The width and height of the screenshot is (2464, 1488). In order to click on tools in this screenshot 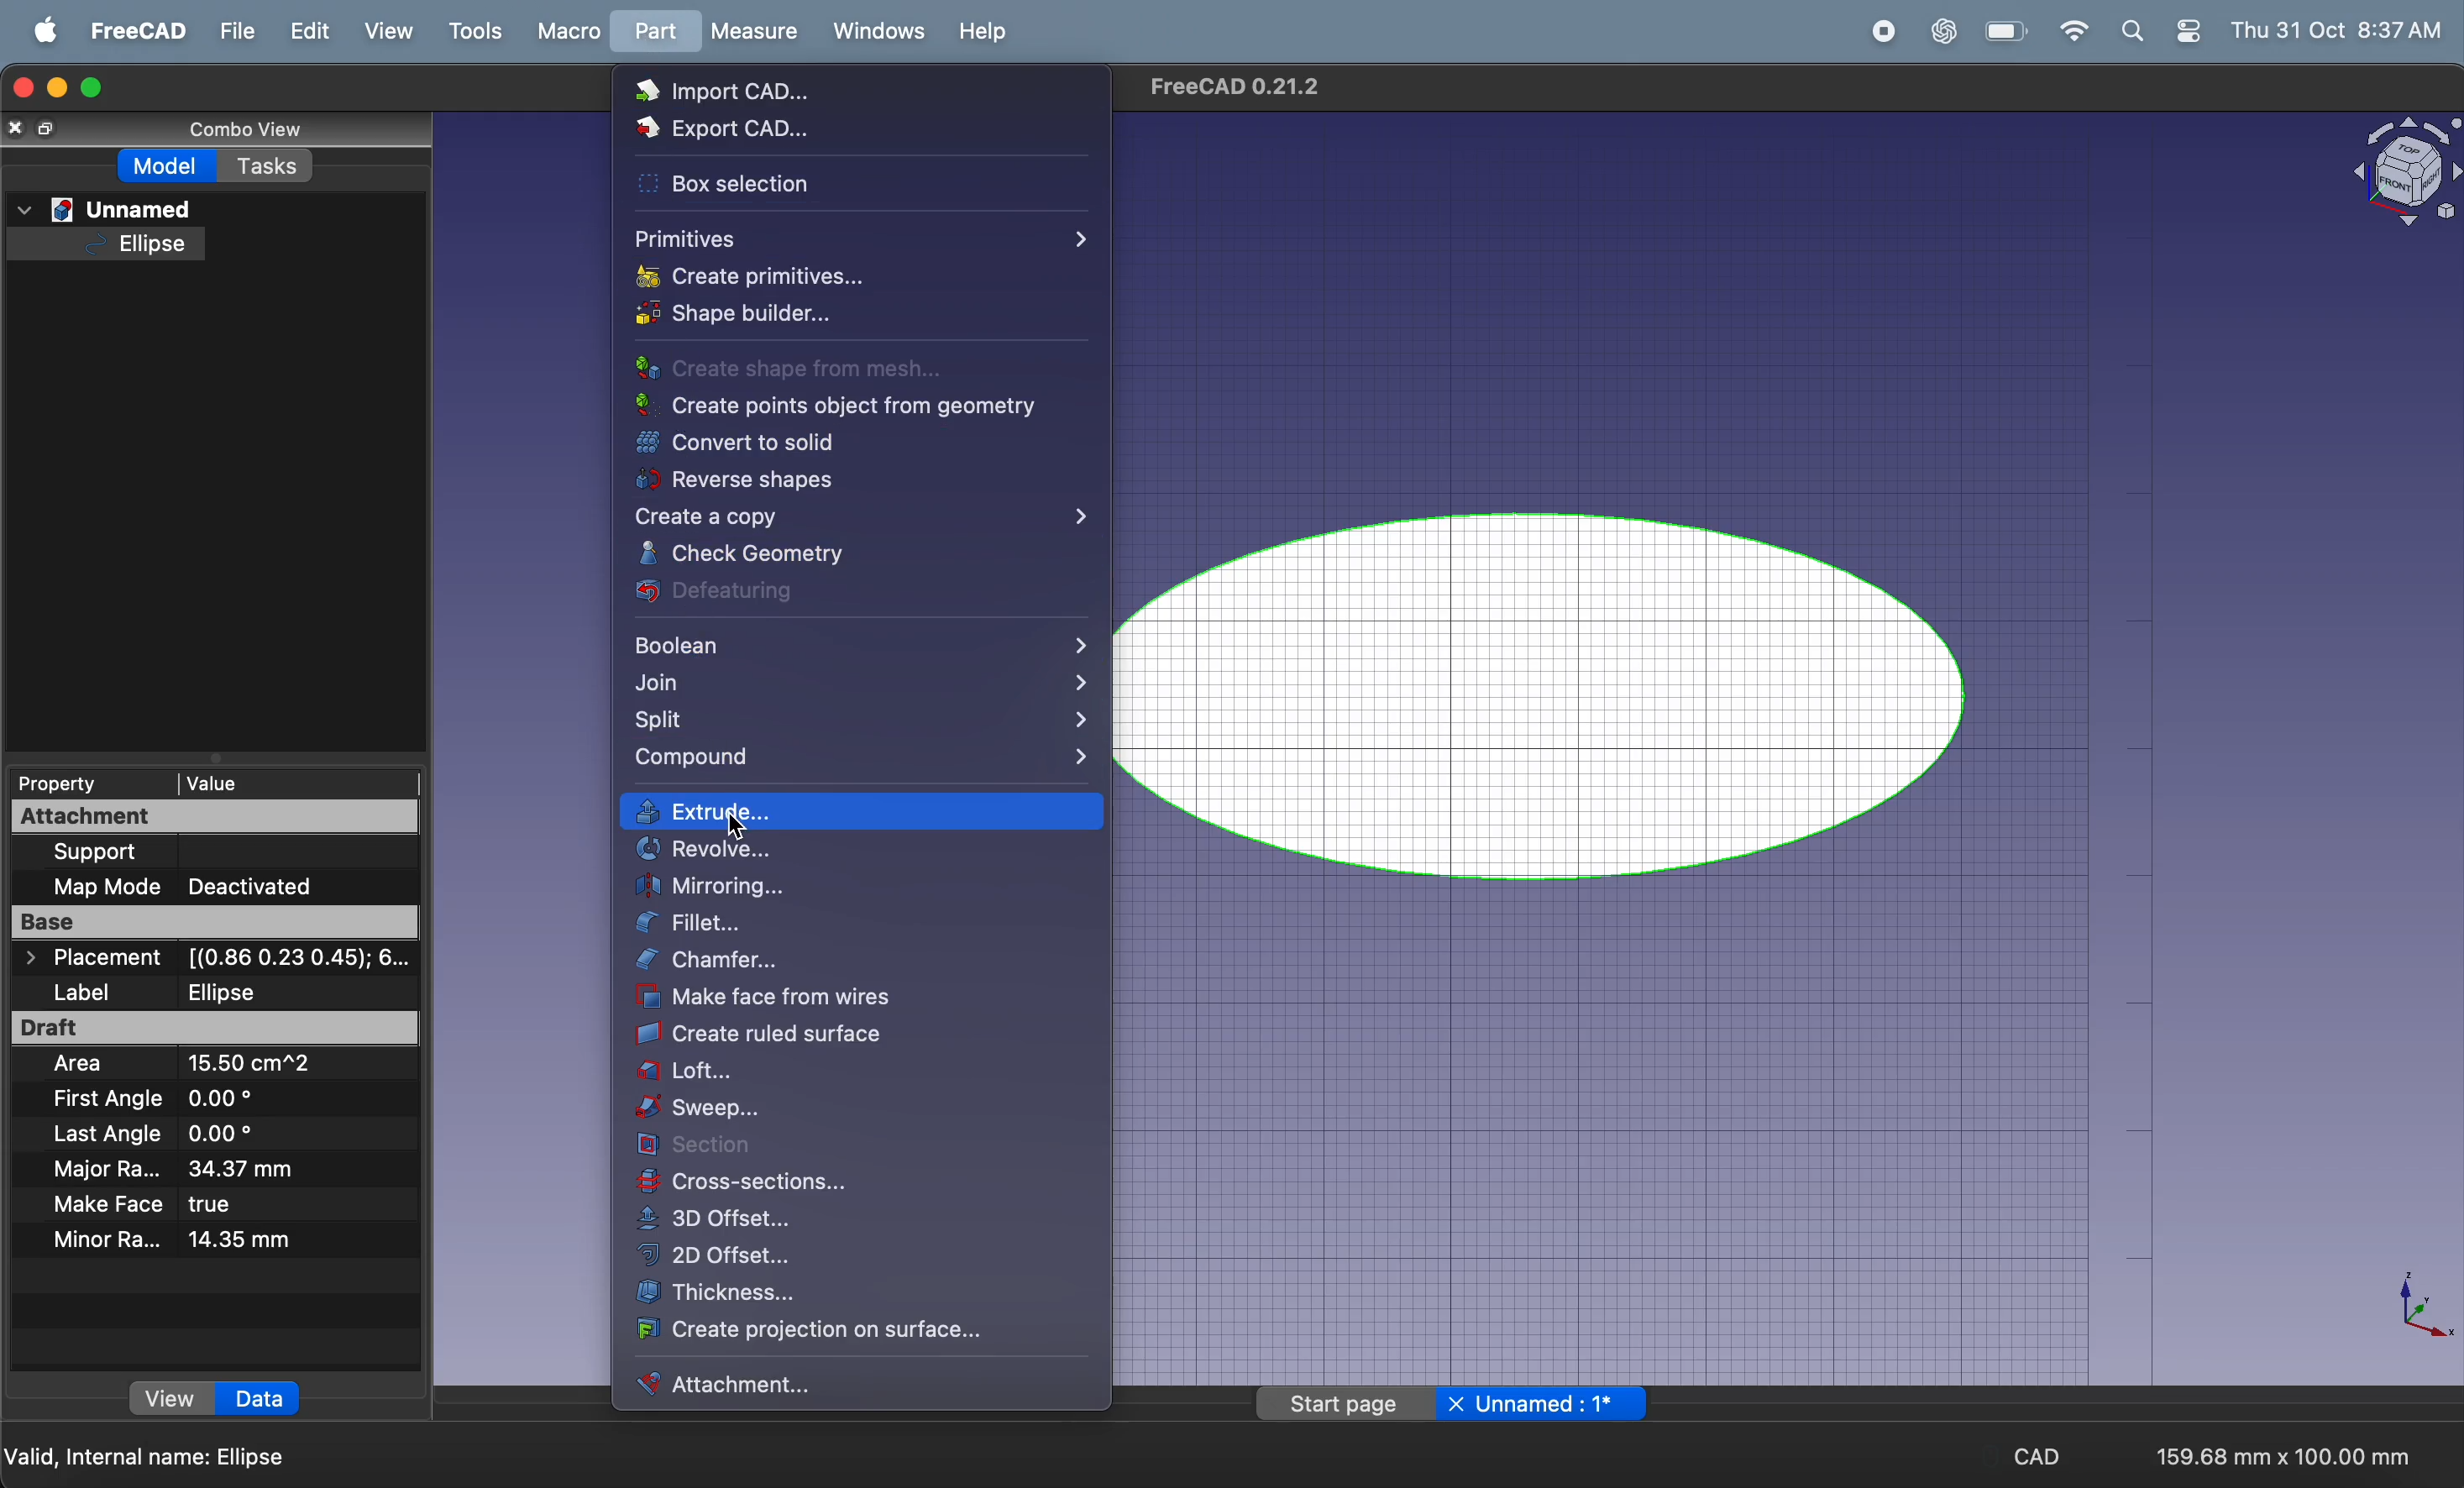, I will do `click(469, 31)`.